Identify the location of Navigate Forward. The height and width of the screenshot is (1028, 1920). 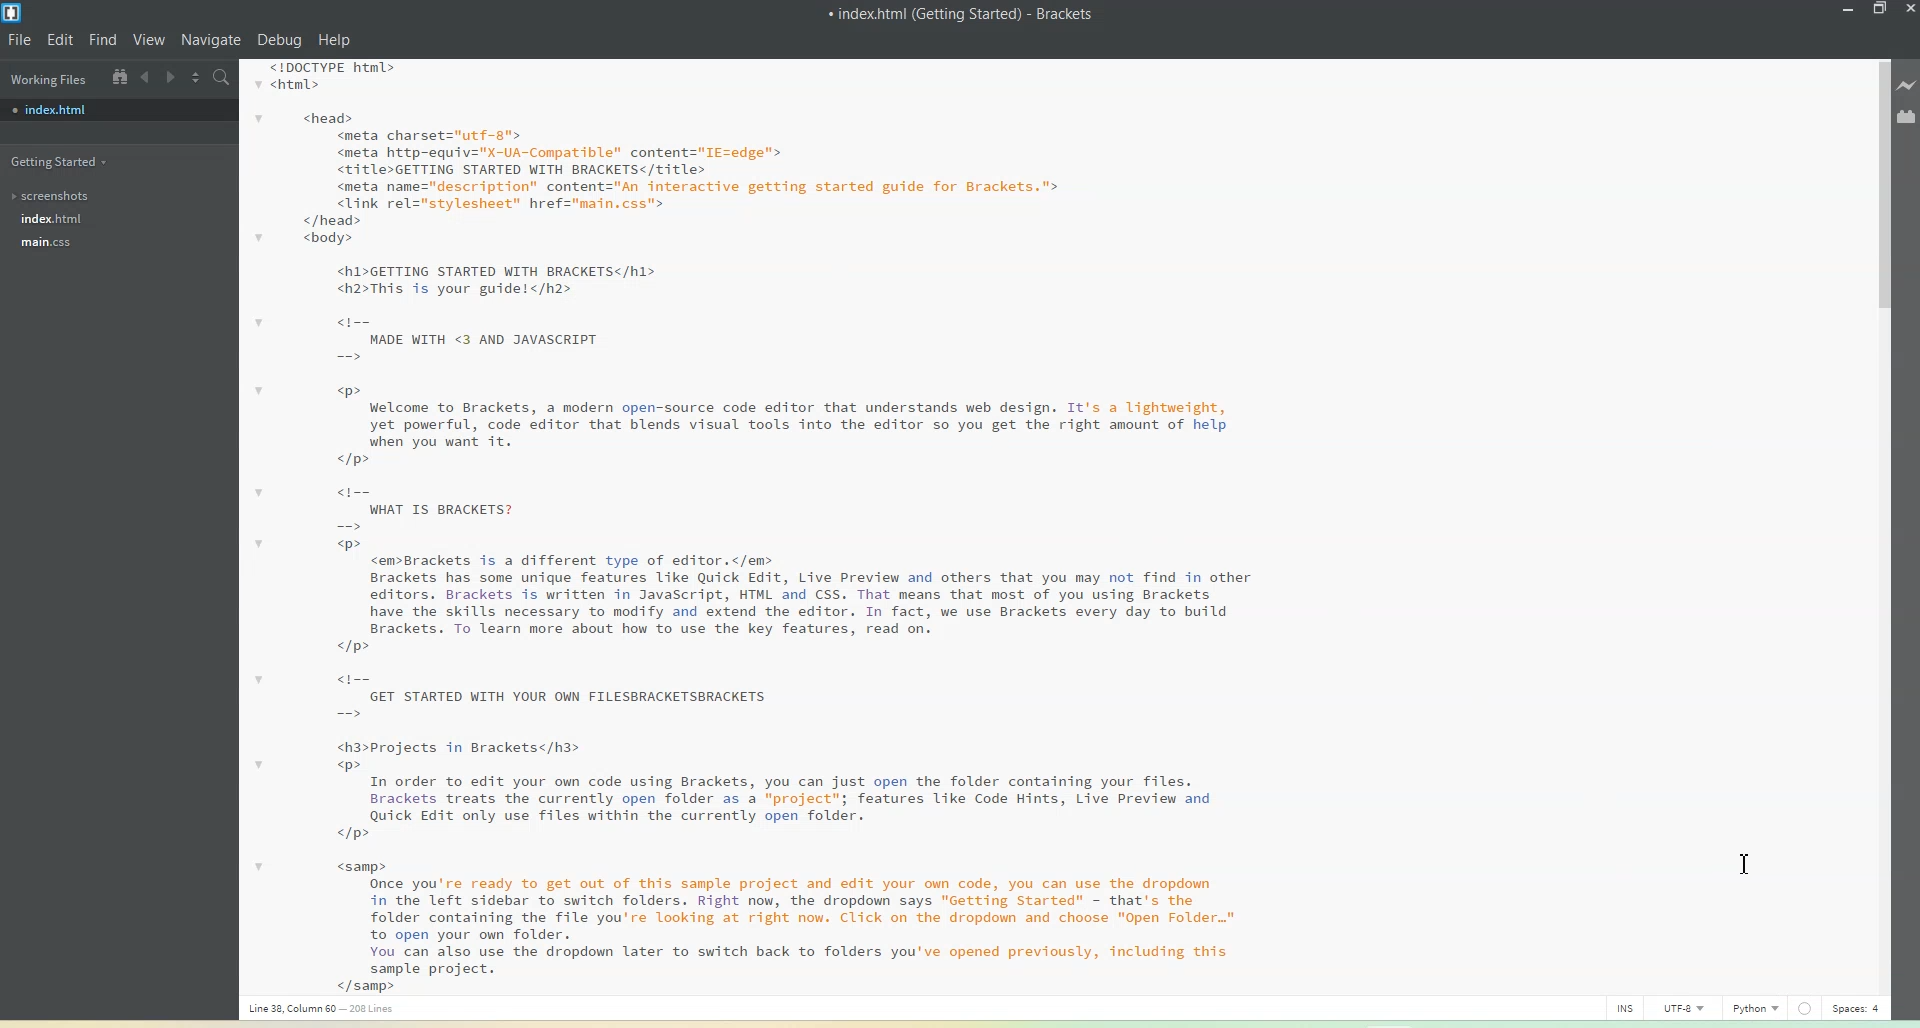
(170, 76).